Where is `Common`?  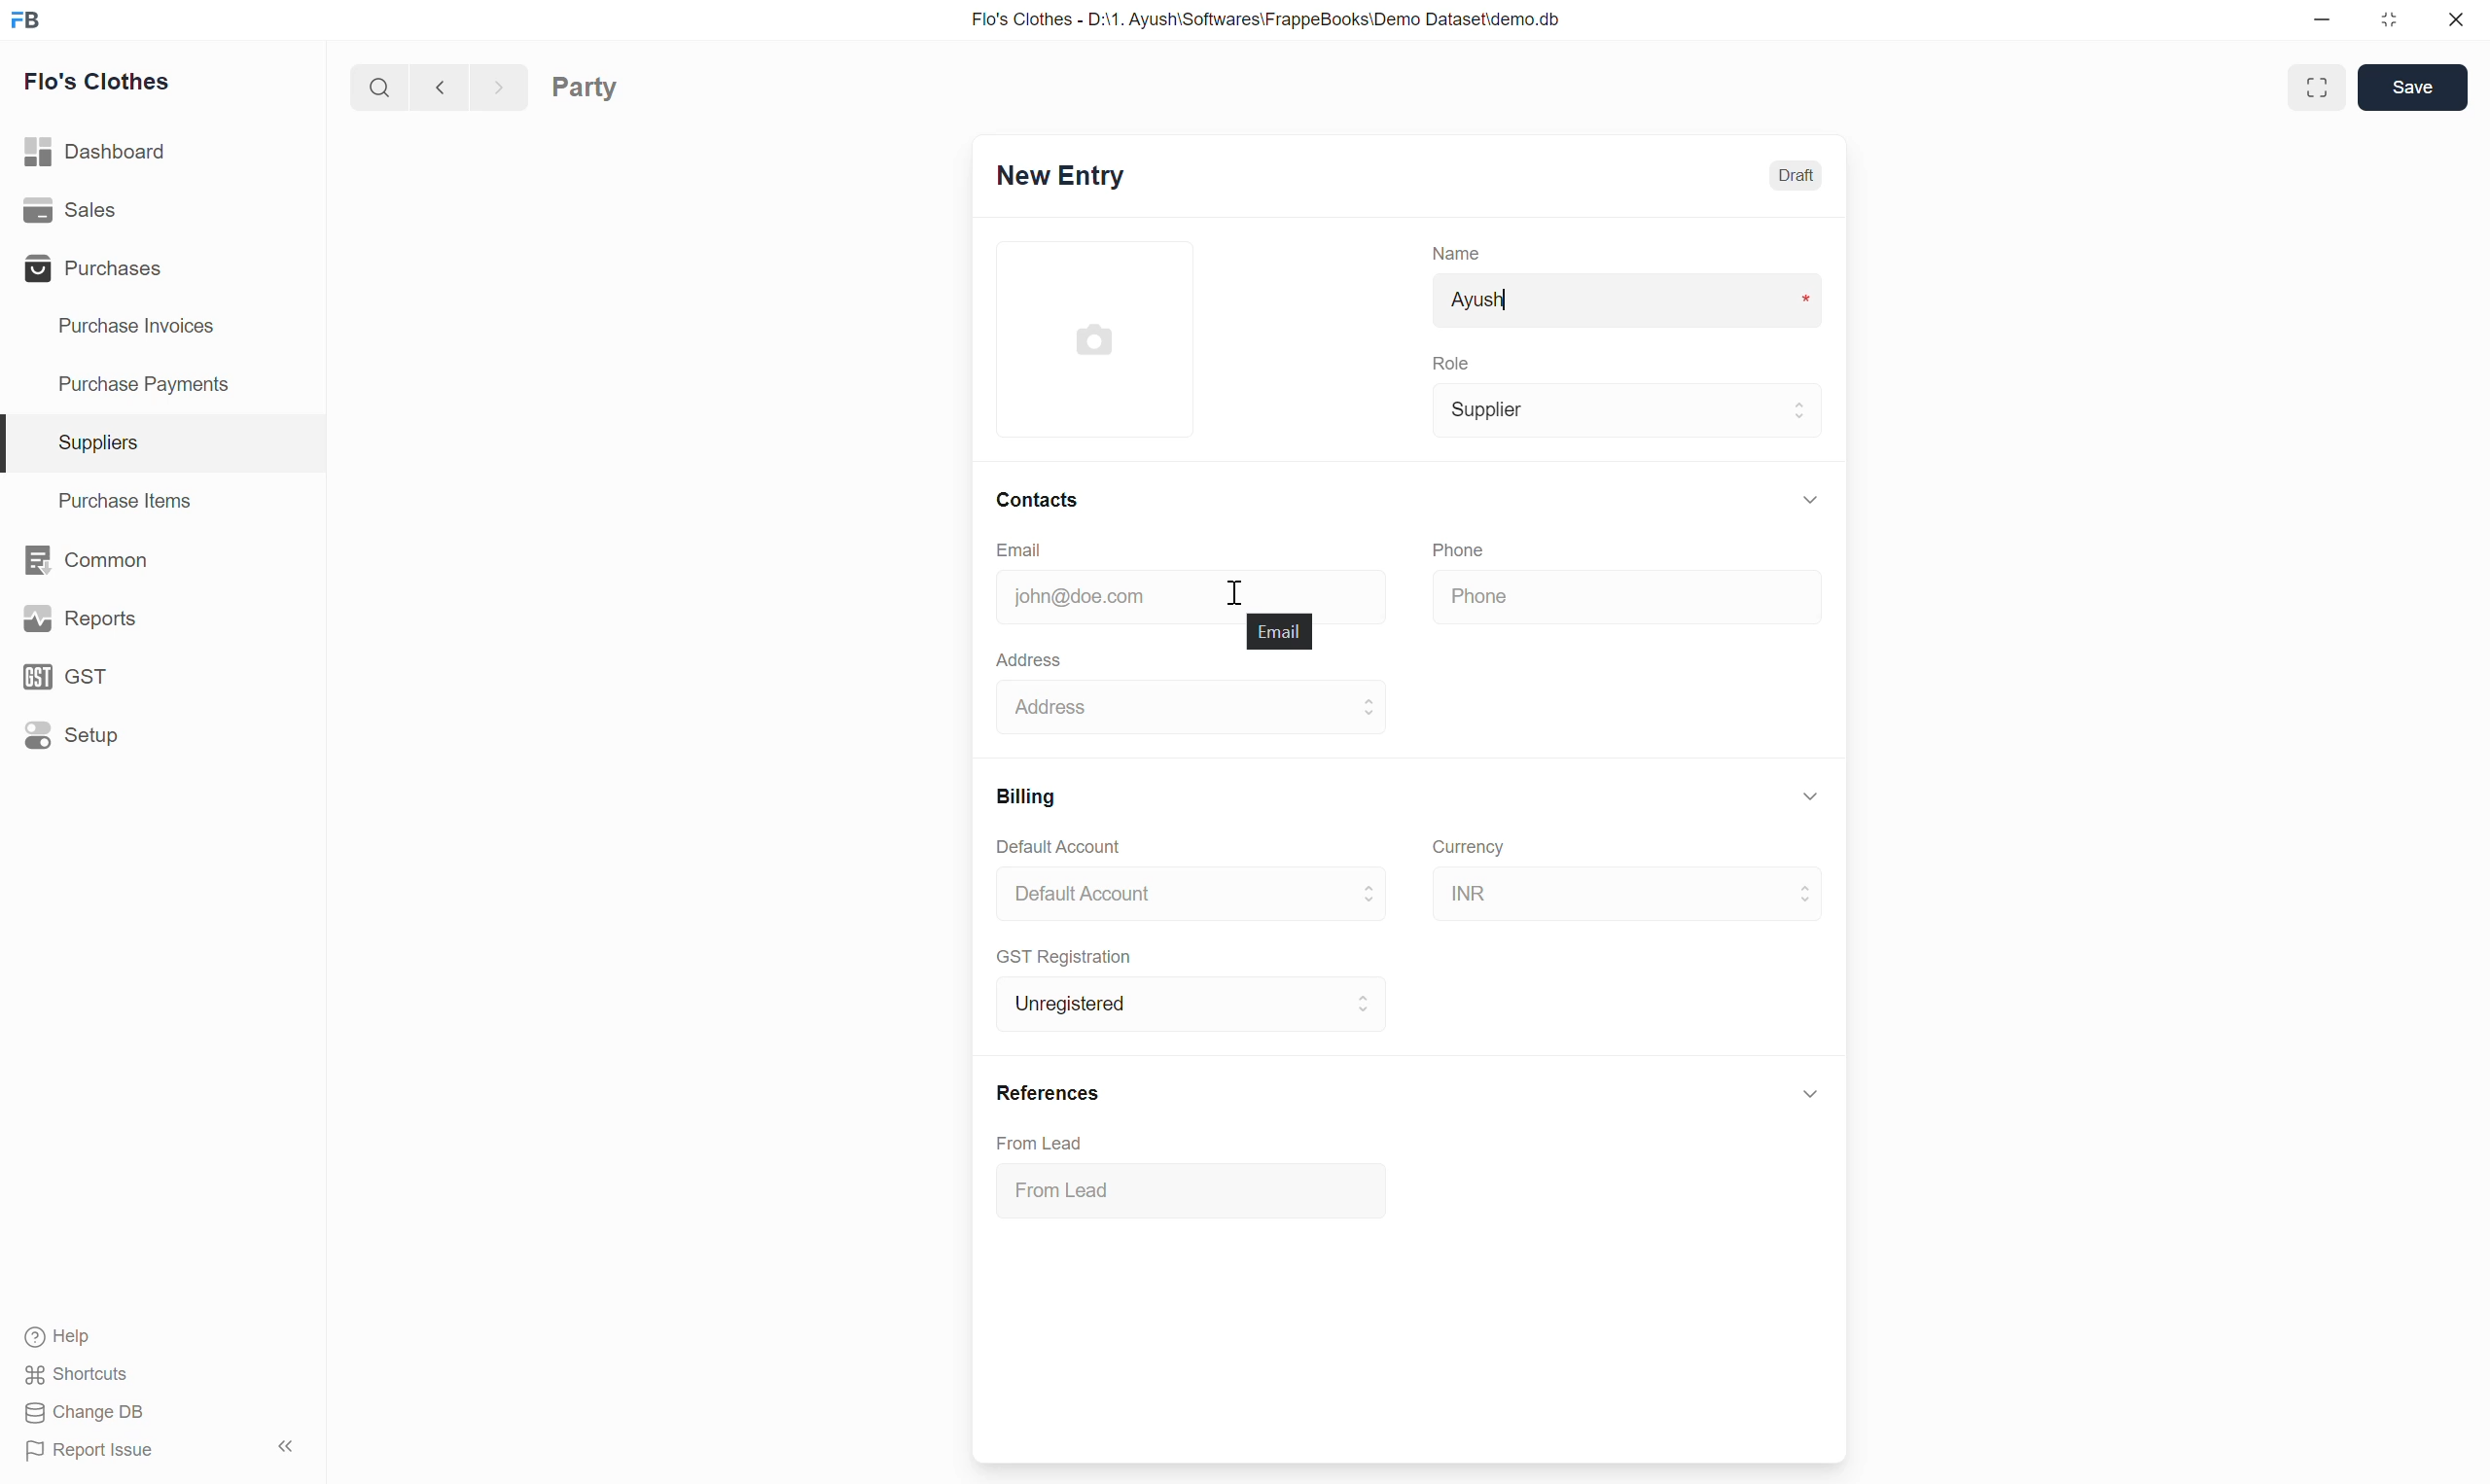
Common is located at coordinates (161, 560).